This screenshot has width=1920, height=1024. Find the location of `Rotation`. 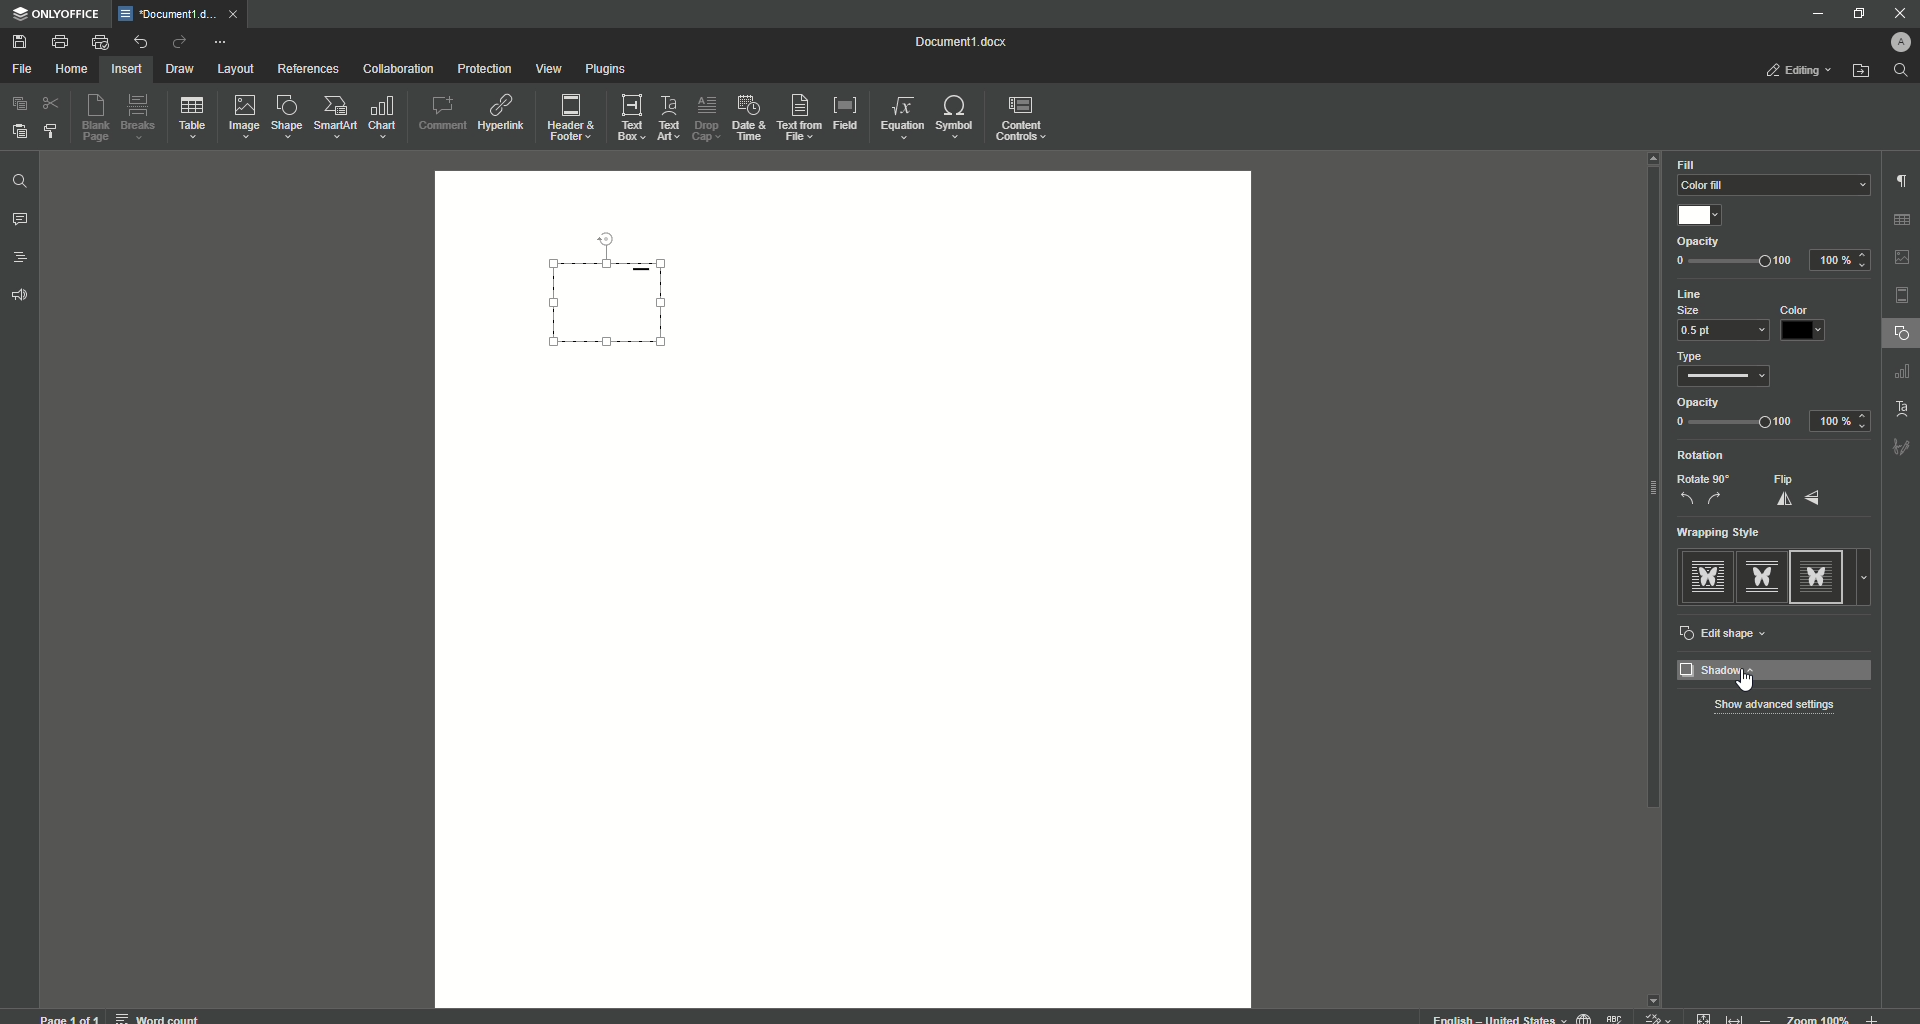

Rotation is located at coordinates (1704, 456).